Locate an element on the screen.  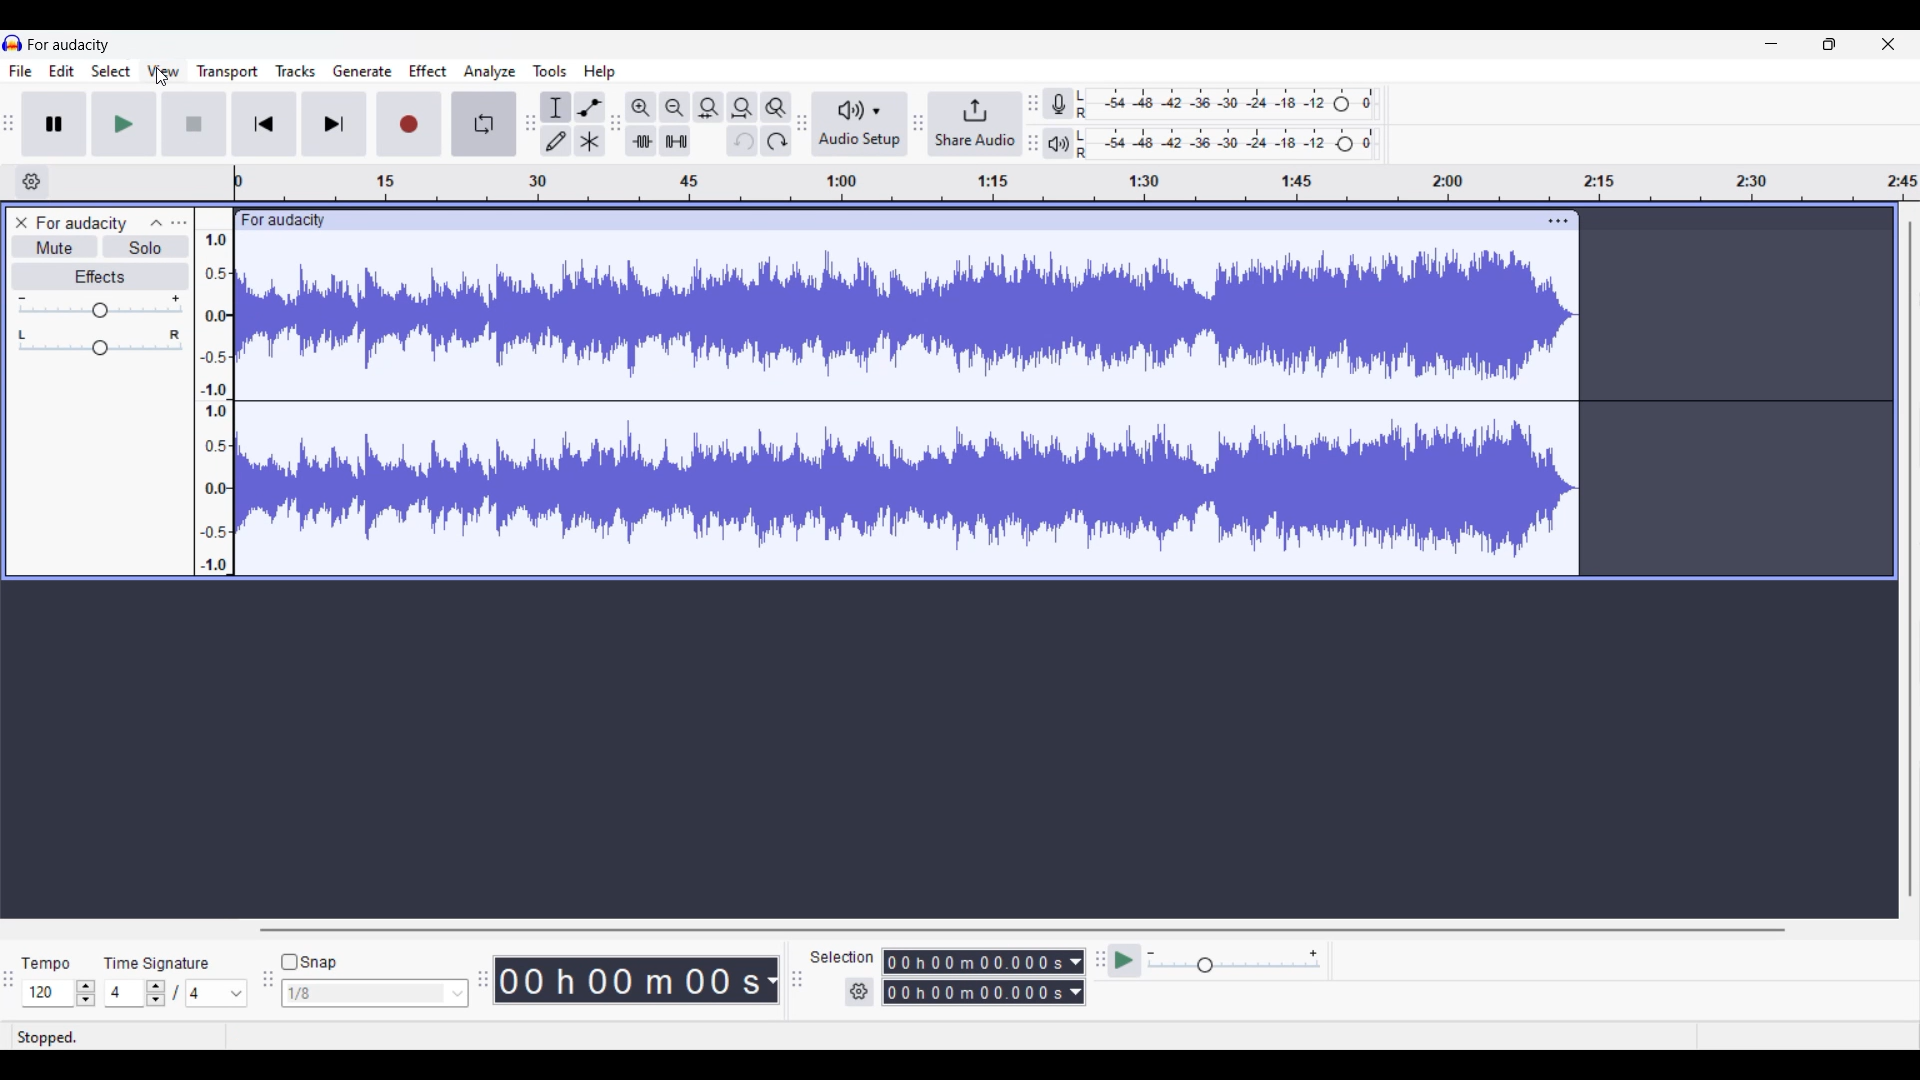
Track settings is located at coordinates (1559, 222).